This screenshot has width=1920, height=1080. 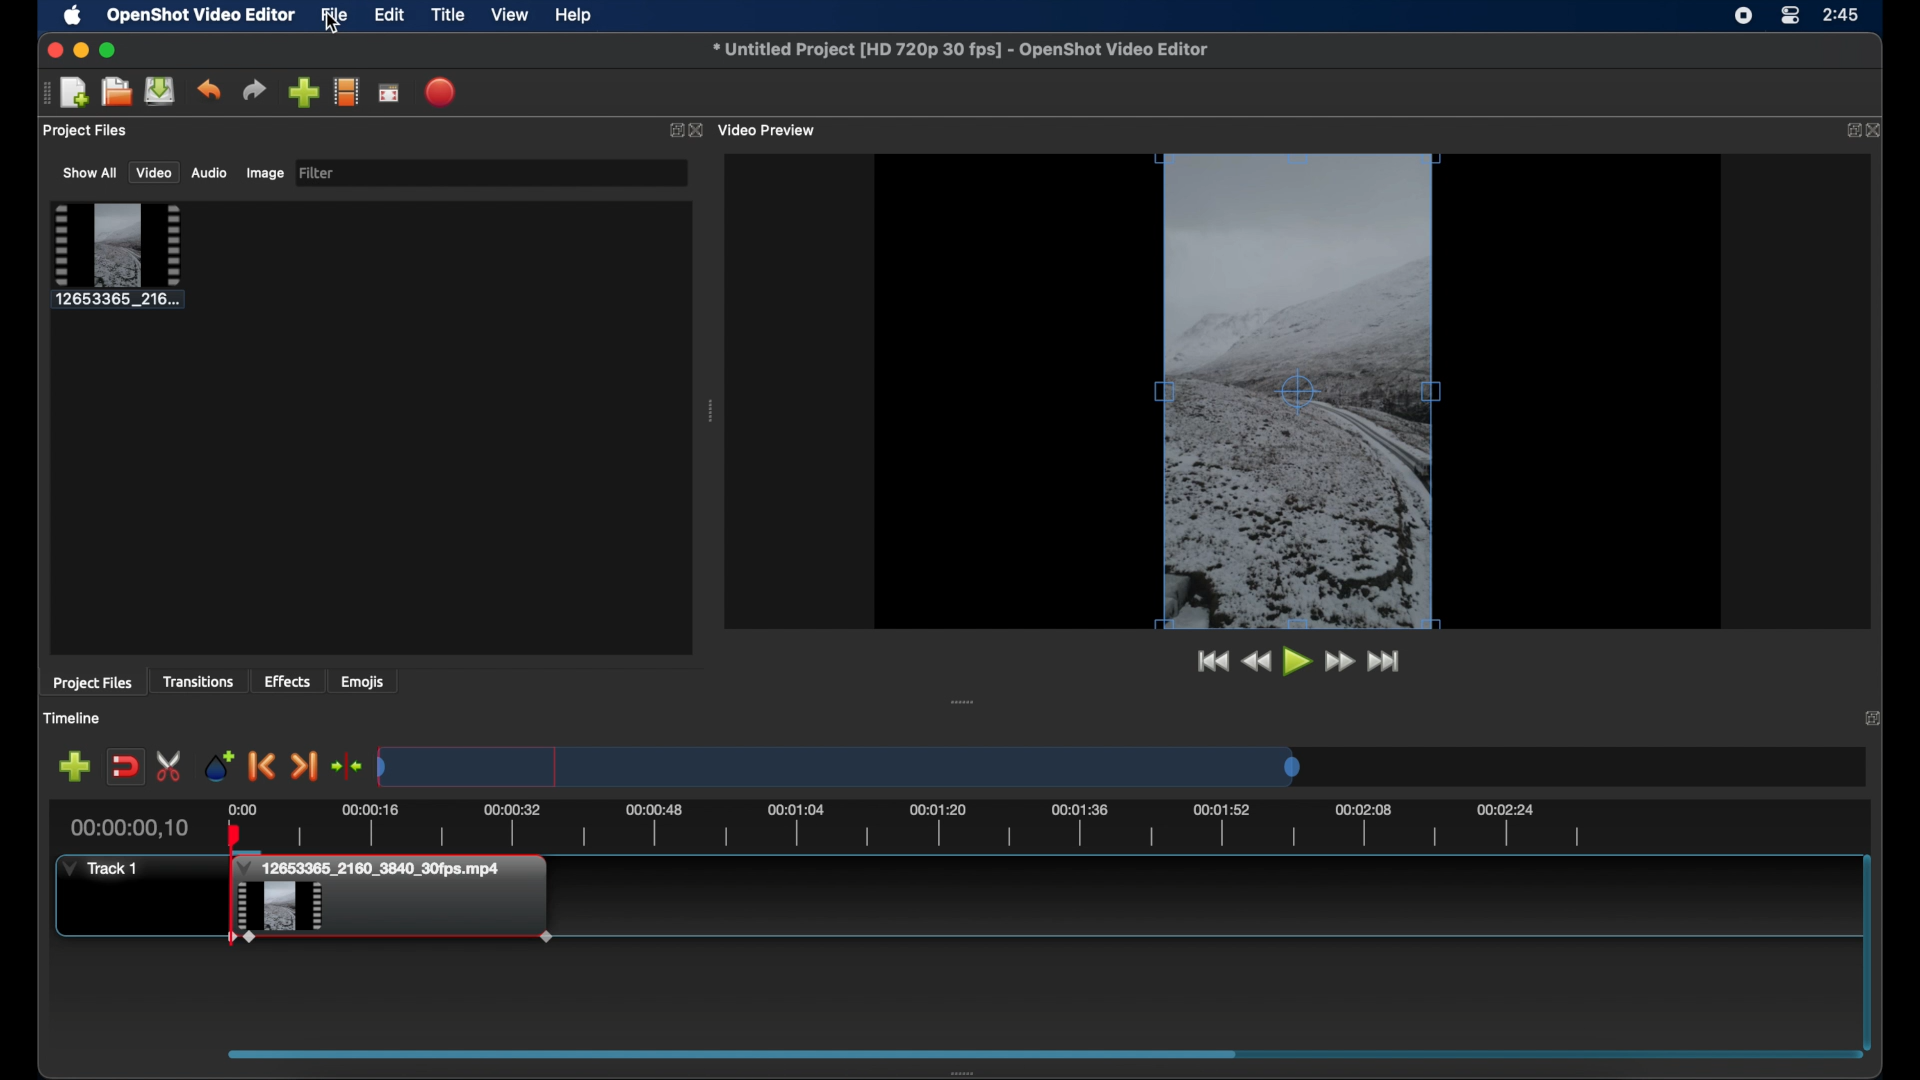 What do you see at coordinates (838, 765) in the screenshot?
I see `timeline scale` at bounding box center [838, 765].